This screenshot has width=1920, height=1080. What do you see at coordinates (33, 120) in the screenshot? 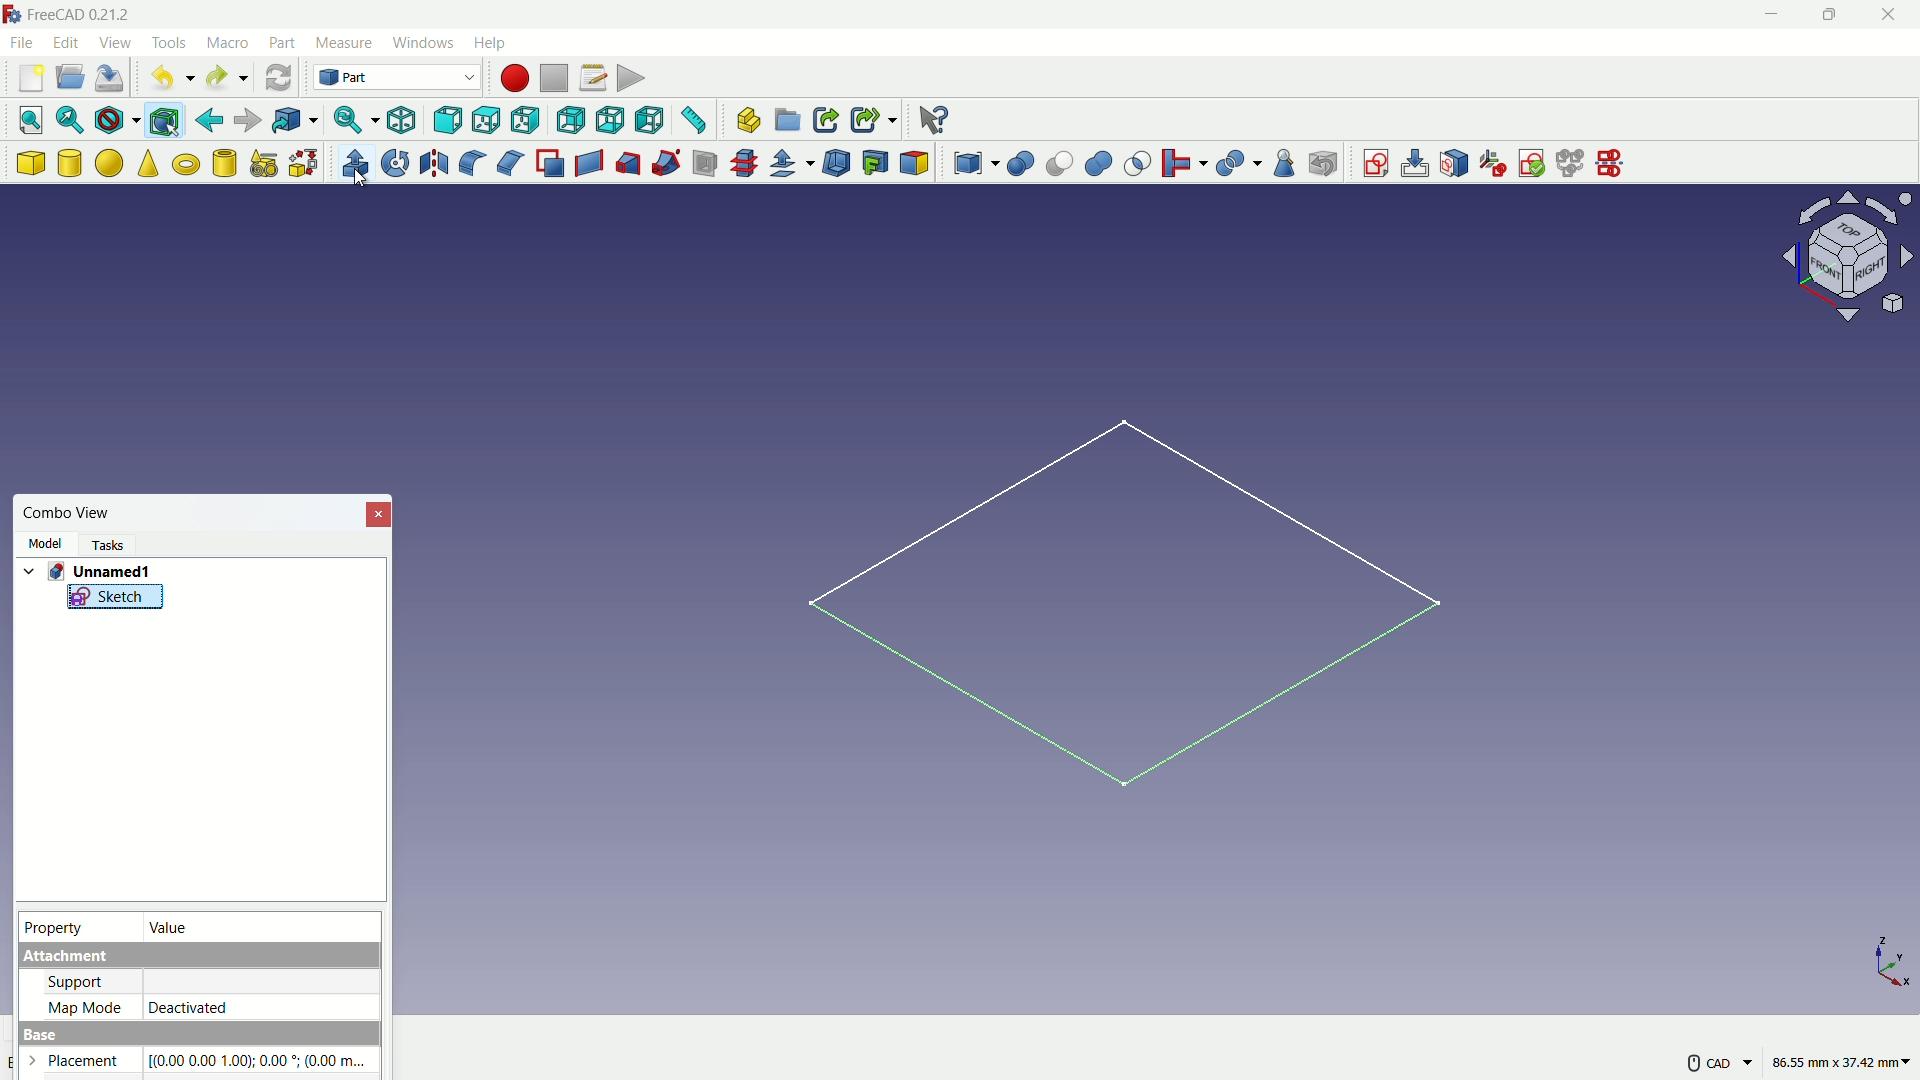
I see `fit all` at bounding box center [33, 120].